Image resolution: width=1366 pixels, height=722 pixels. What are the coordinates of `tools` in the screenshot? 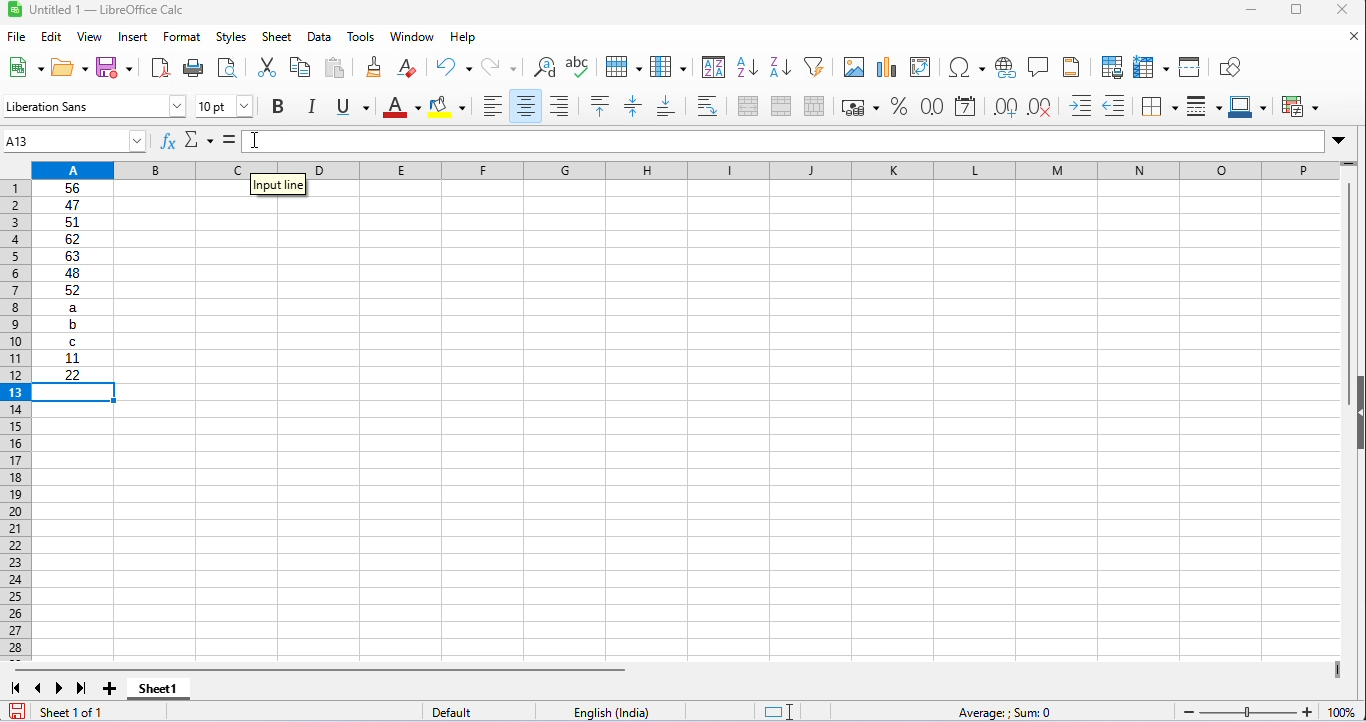 It's located at (363, 37).